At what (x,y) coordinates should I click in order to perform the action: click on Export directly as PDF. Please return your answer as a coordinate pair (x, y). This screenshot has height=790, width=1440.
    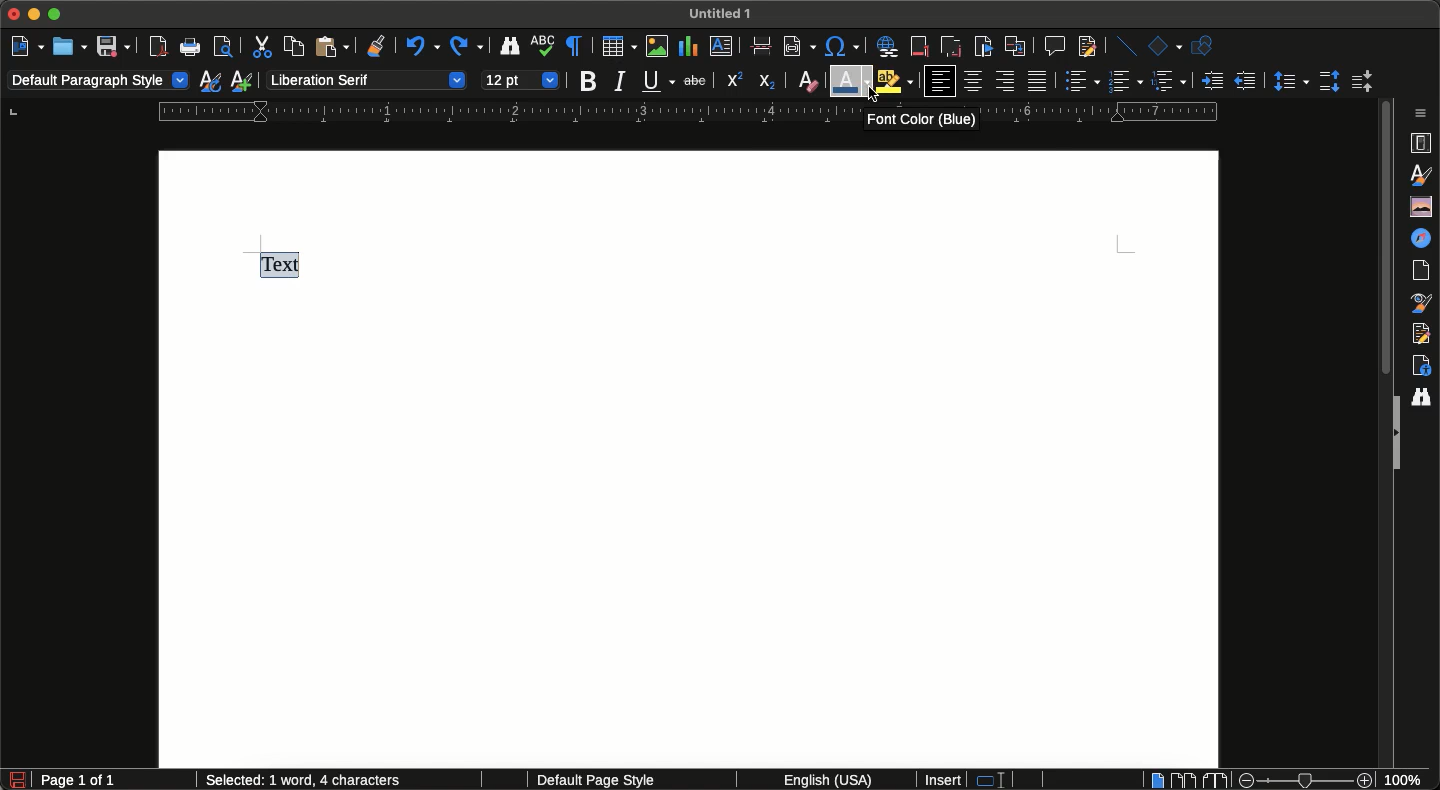
    Looking at the image, I should click on (159, 47).